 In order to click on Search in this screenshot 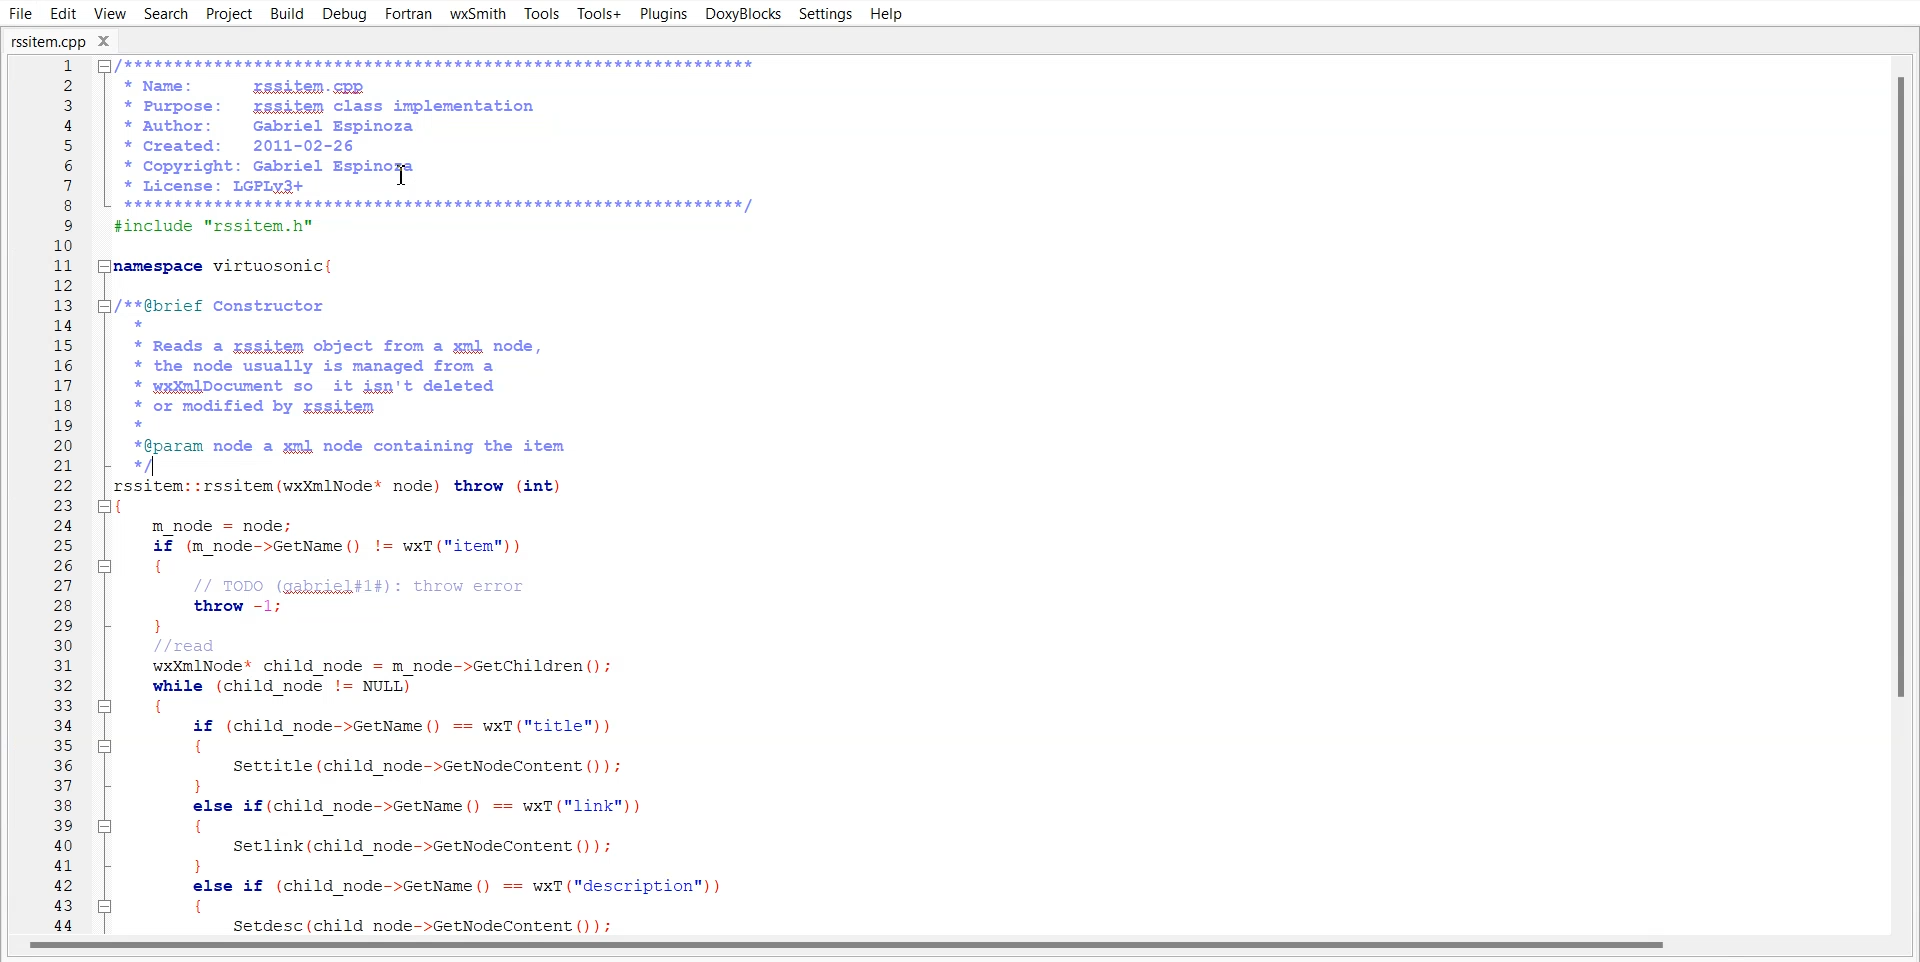, I will do `click(166, 14)`.